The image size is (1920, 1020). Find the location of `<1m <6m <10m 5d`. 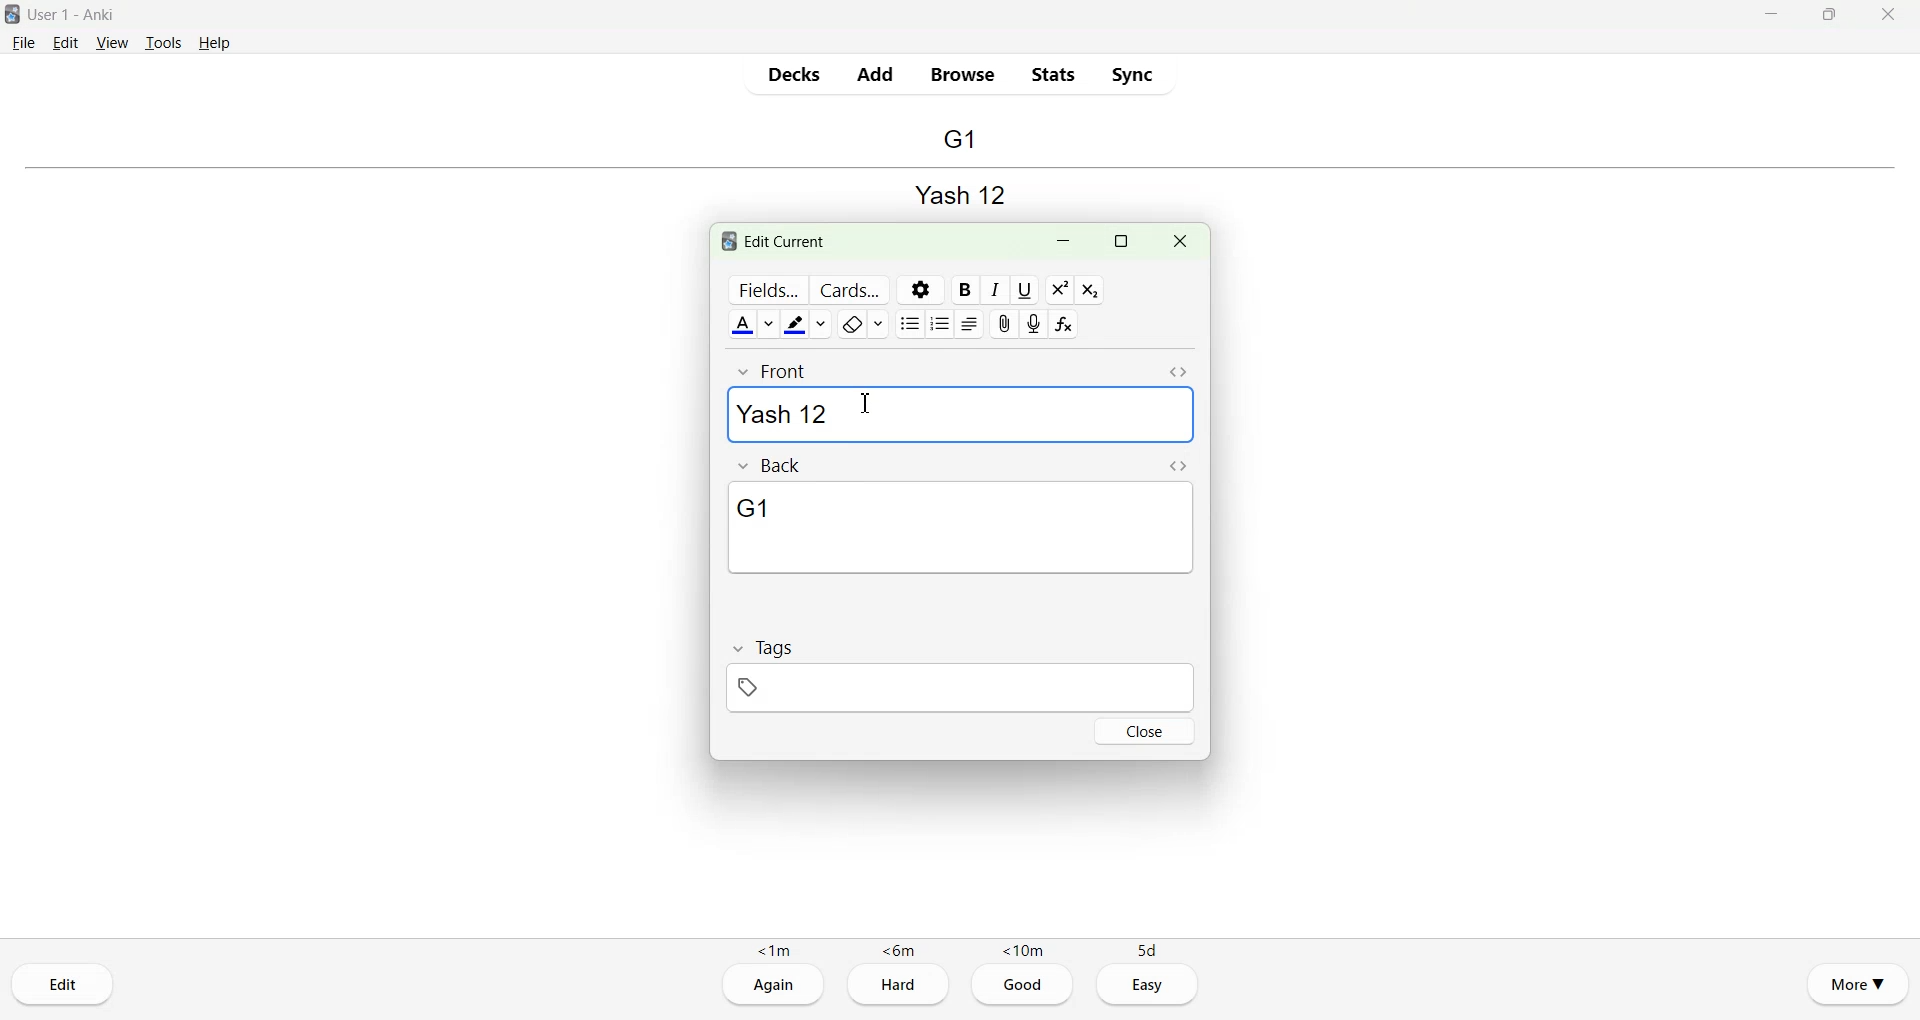

<1m <6m <10m 5d is located at coordinates (959, 949).